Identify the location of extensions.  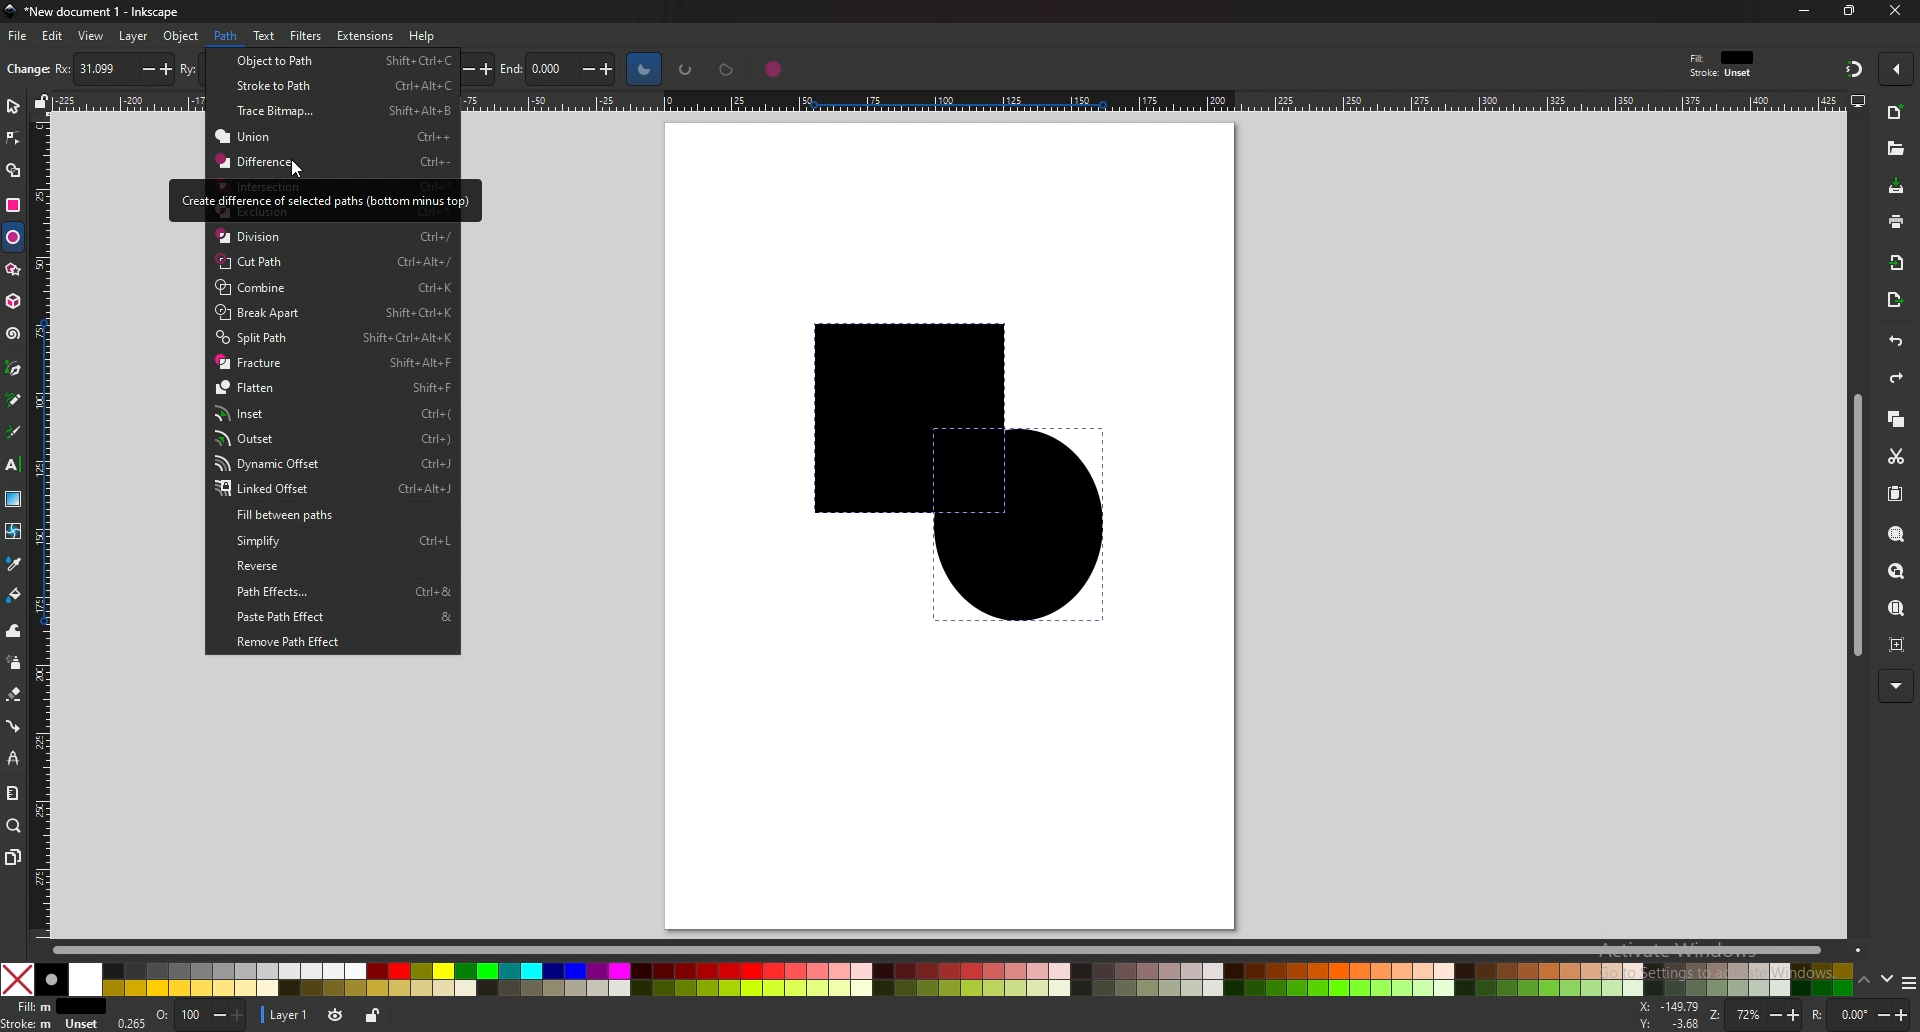
(363, 36).